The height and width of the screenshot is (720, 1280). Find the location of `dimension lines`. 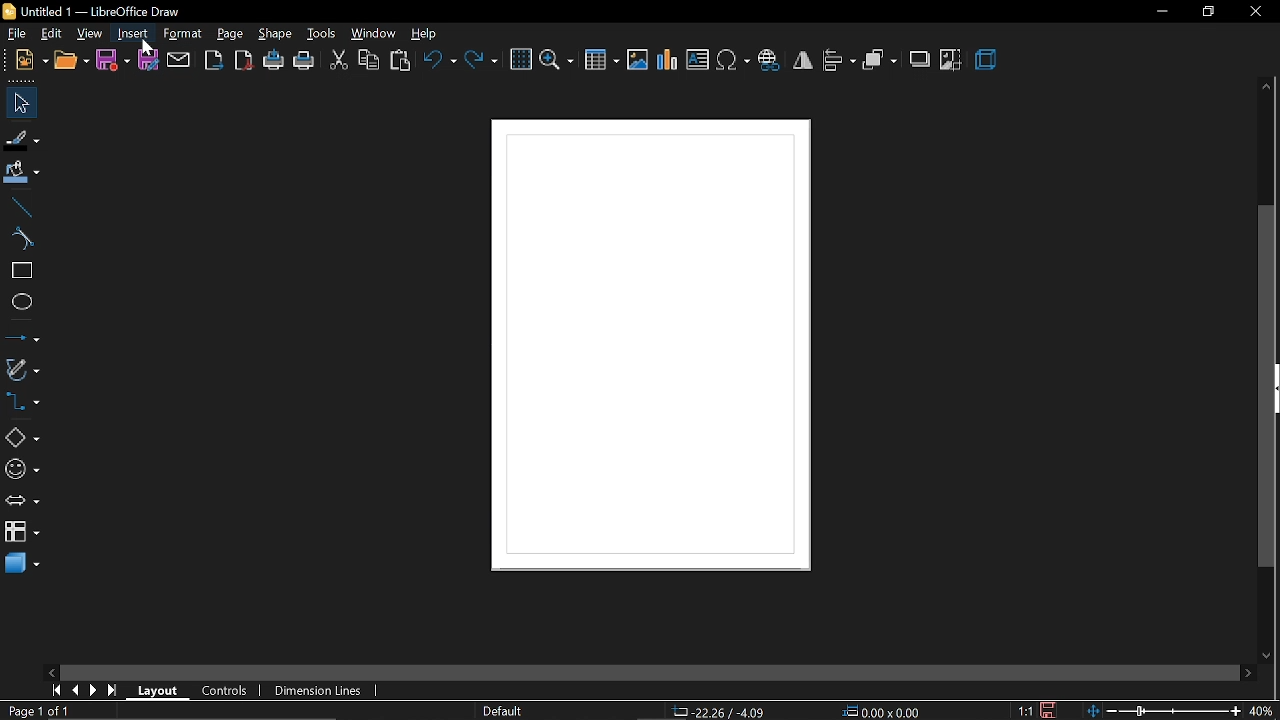

dimension lines is located at coordinates (318, 691).